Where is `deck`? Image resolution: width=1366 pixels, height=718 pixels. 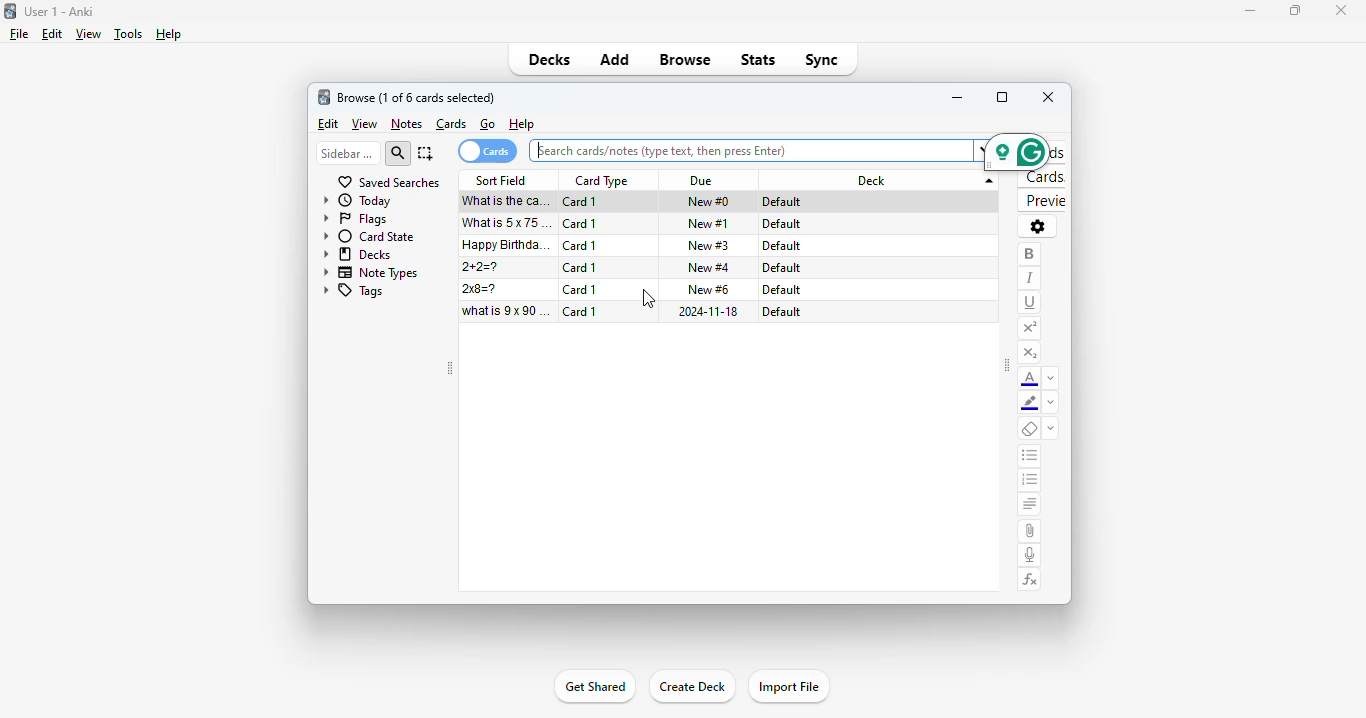 deck is located at coordinates (882, 180).